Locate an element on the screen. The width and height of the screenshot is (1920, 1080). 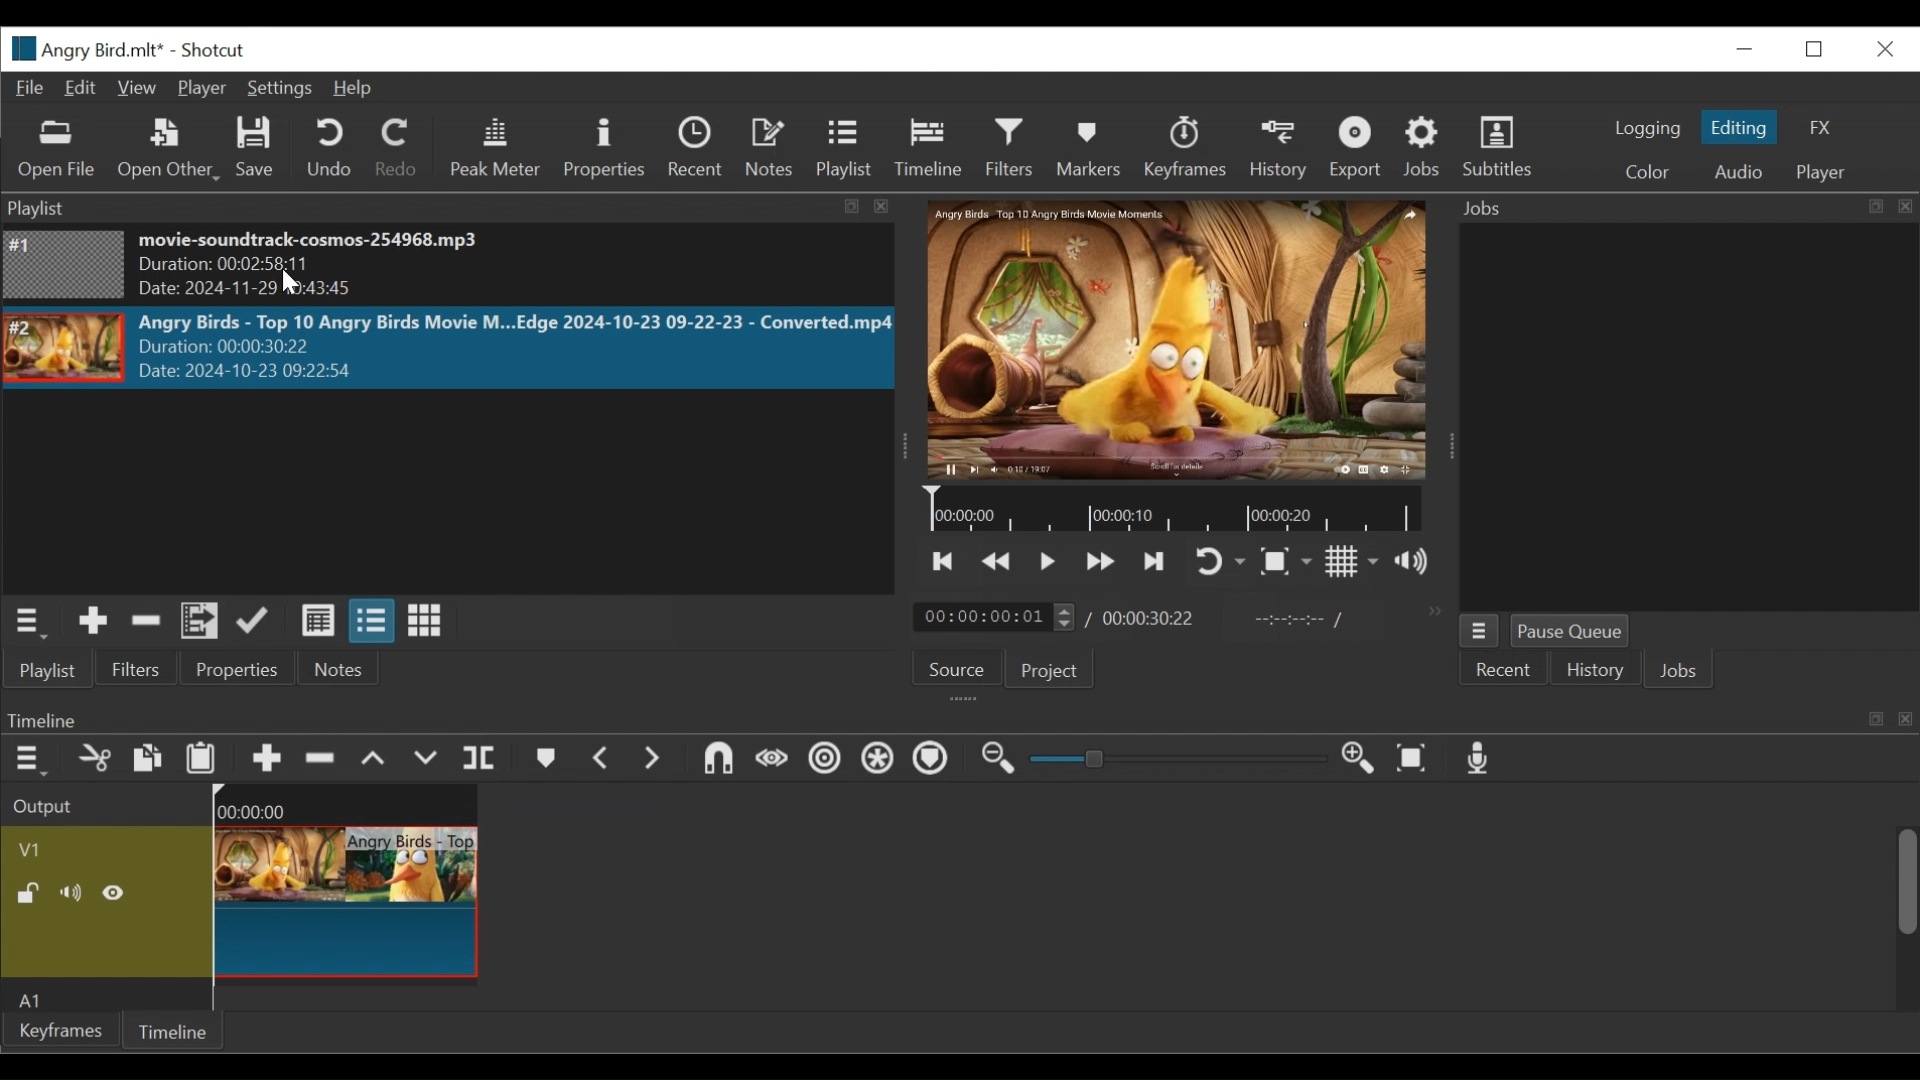
Jobs is located at coordinates (1424, 150).